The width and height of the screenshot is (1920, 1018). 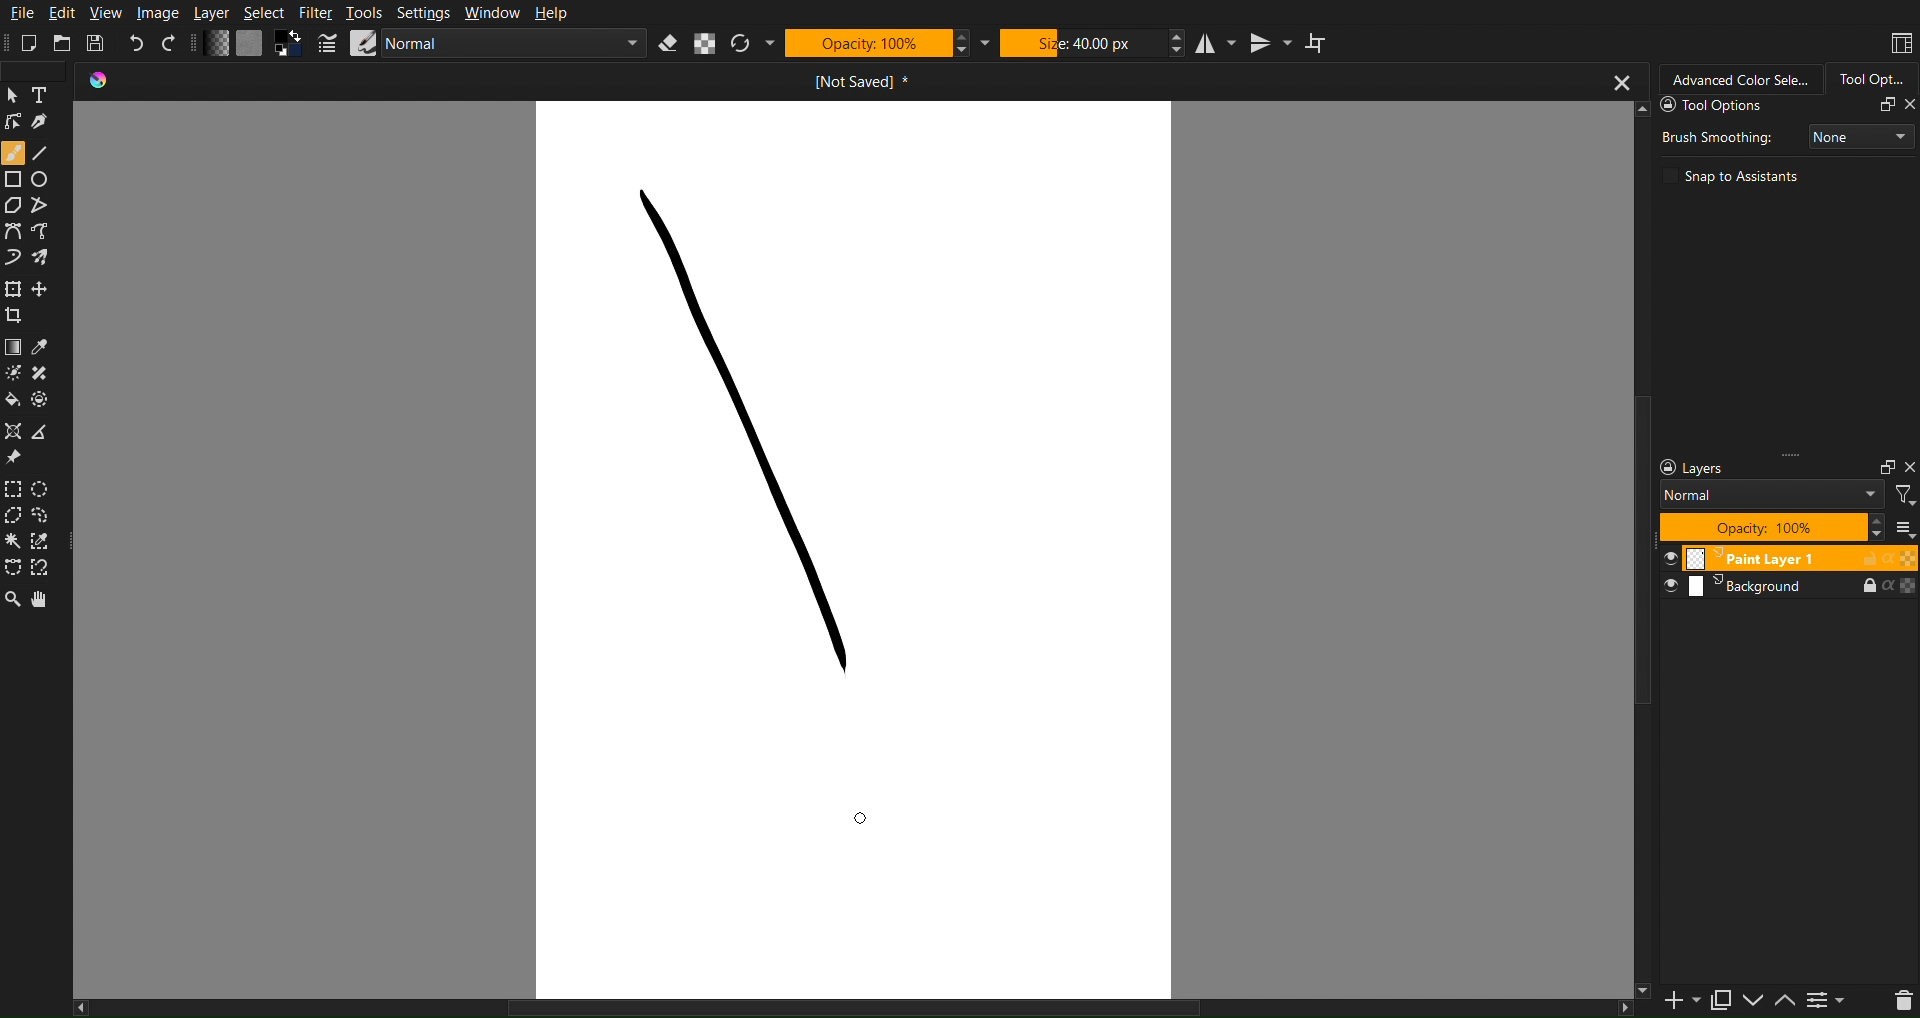 What do you see at coordinates (1763, 468) in the screenshot?
I see `Layer Settings` at bounding box center [1763, 468].